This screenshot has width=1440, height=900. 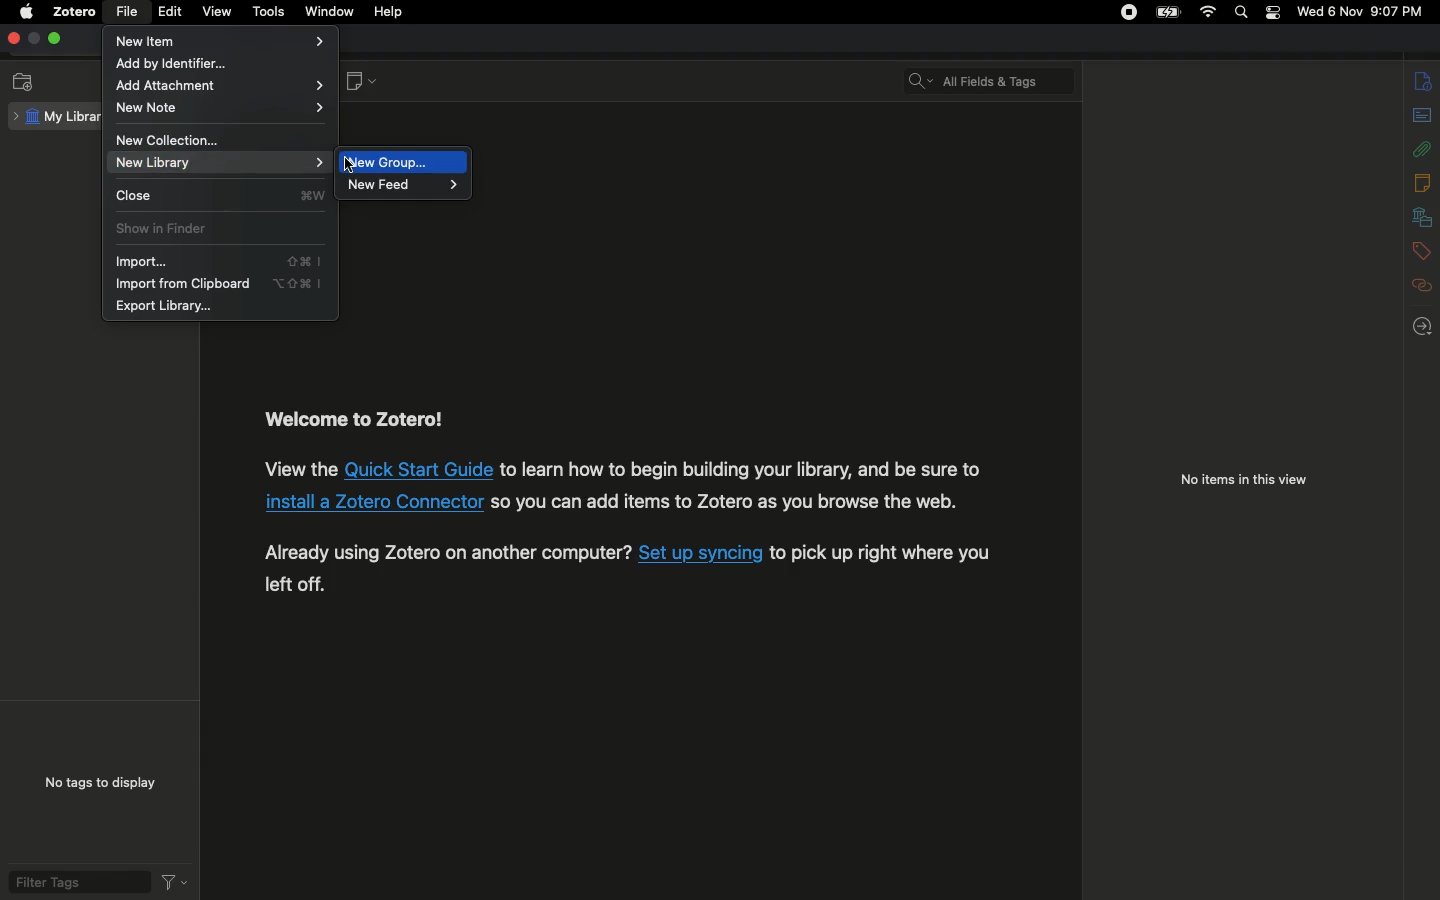 What do you see at coordinates (1422, 218) in the screenshot?
I see `Libraries and collections` at bounding box center [1422, 218].